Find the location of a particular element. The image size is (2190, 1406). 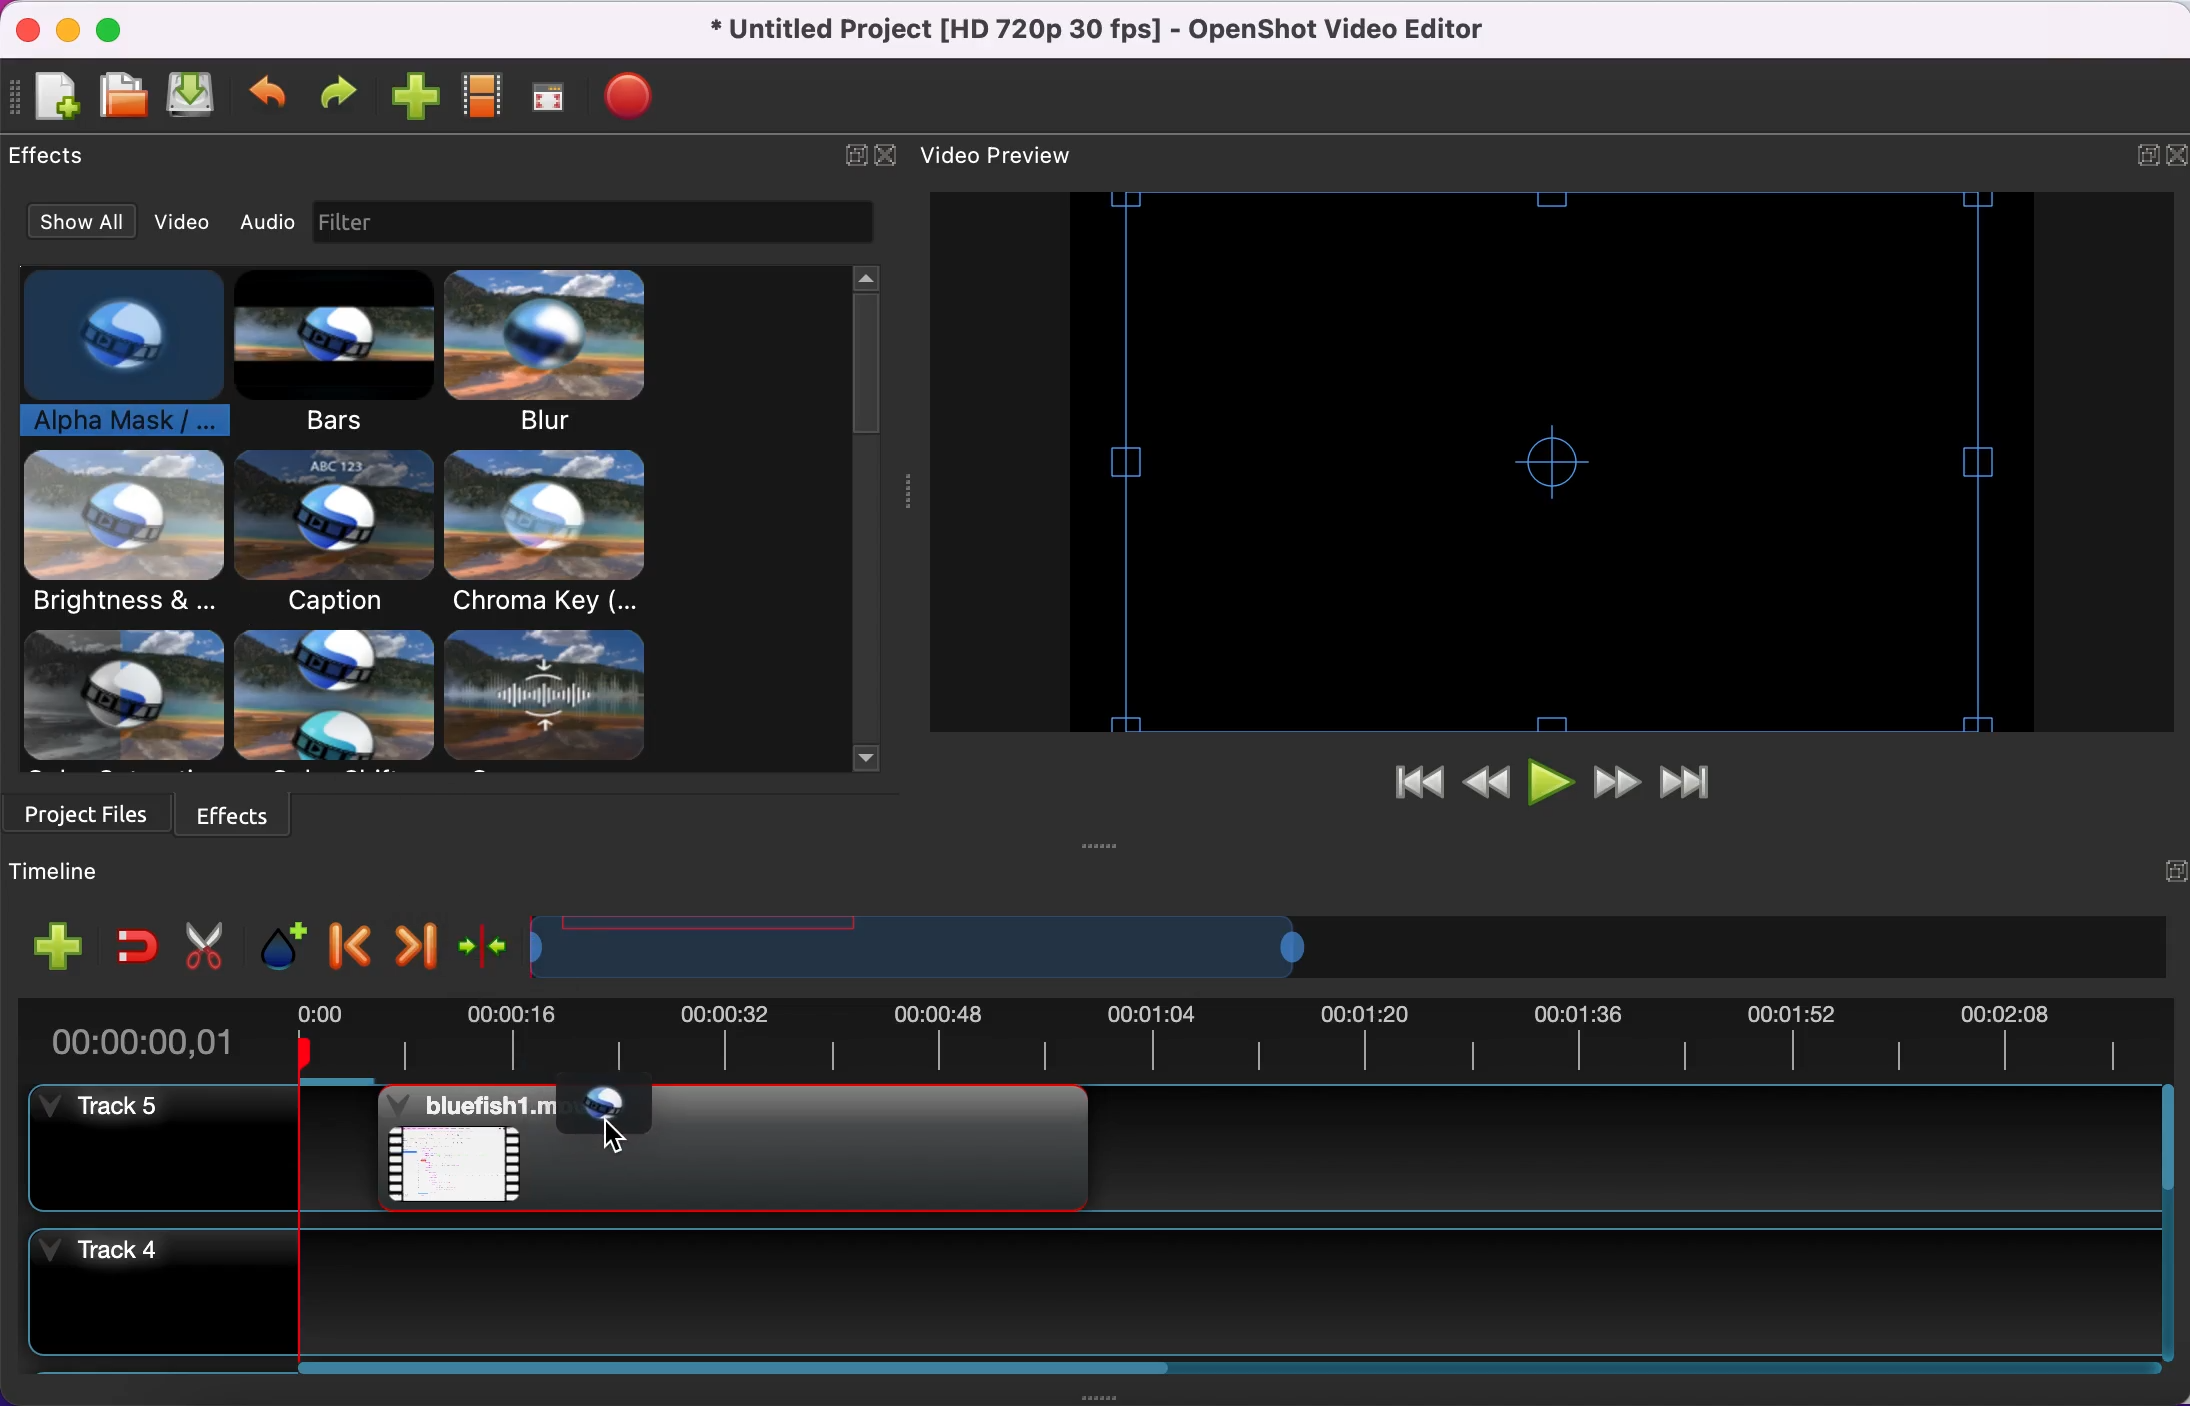

enable snapping is located at coordinates (133, 948).